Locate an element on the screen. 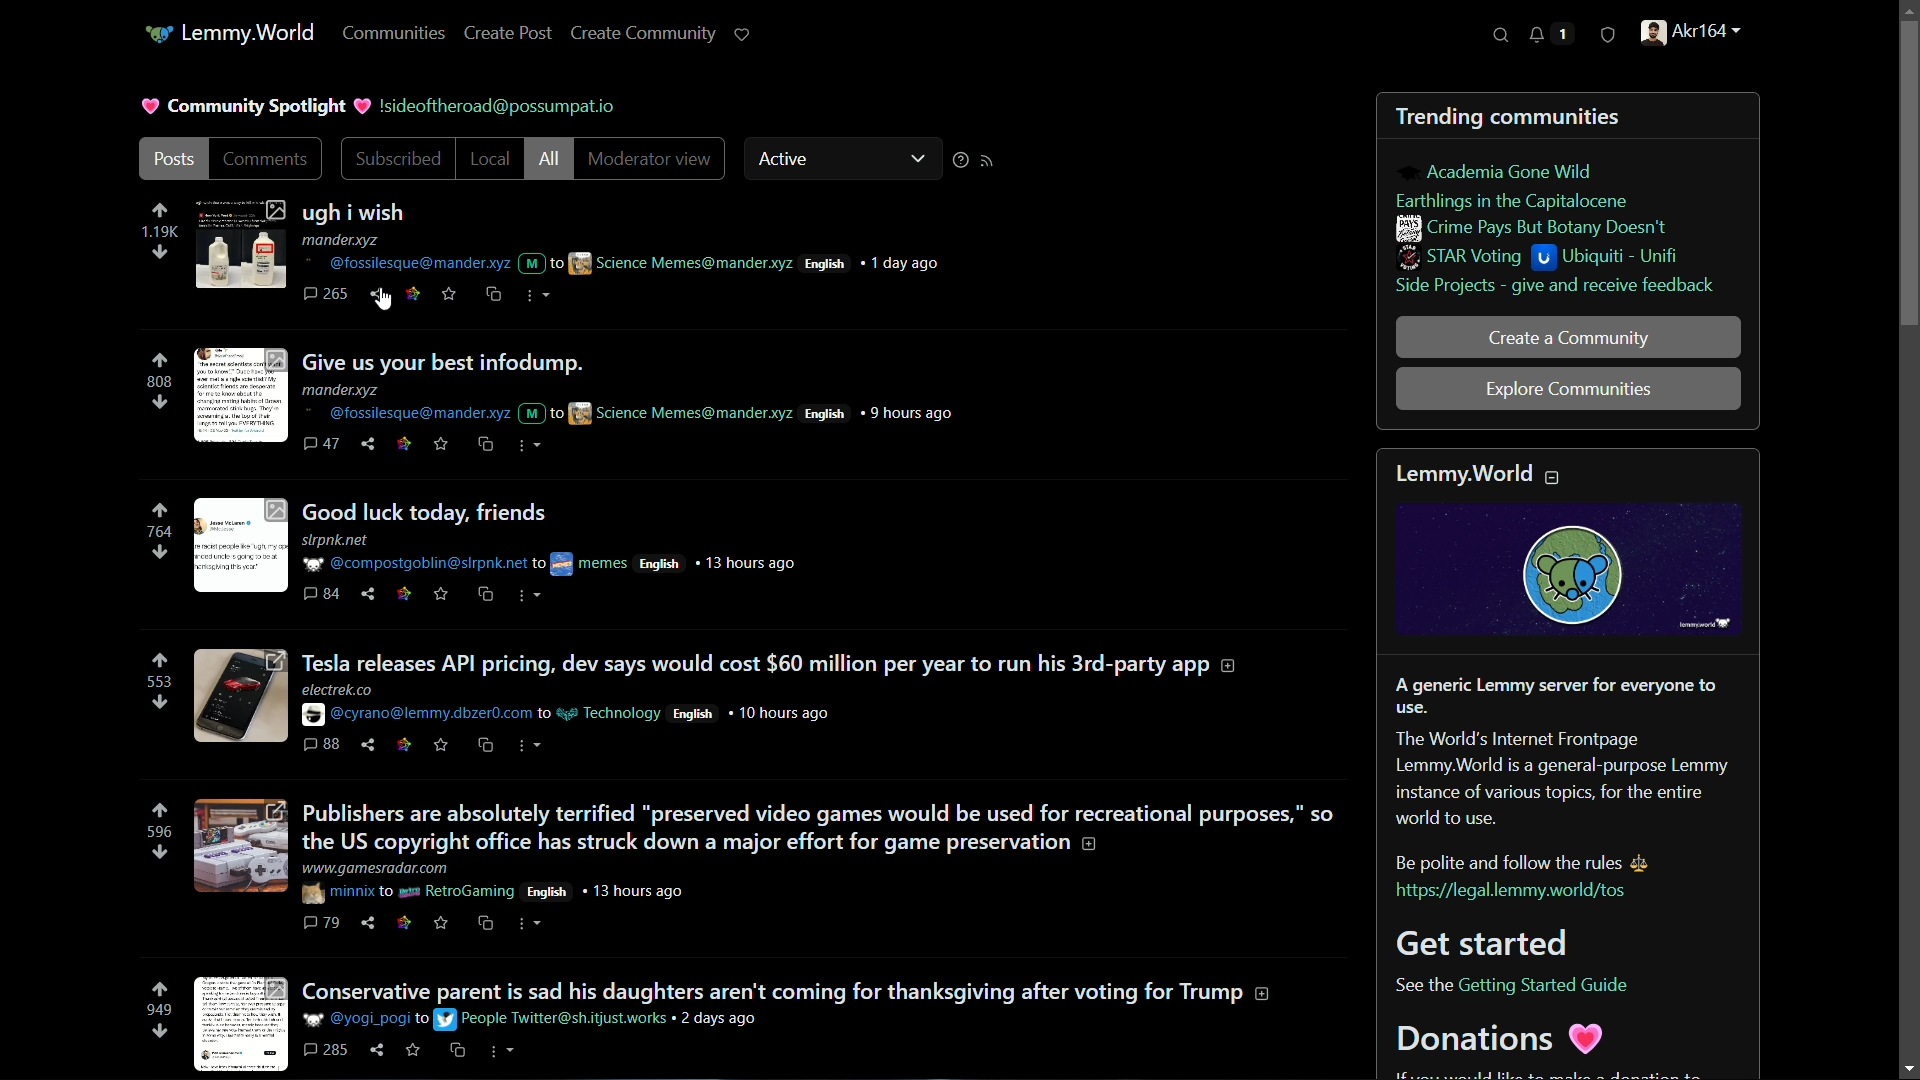 Image resolution: width=1920 pixels, height=1080 pixels. https://legal.lemmy.world/tos is located at coordinates (1509, 891).